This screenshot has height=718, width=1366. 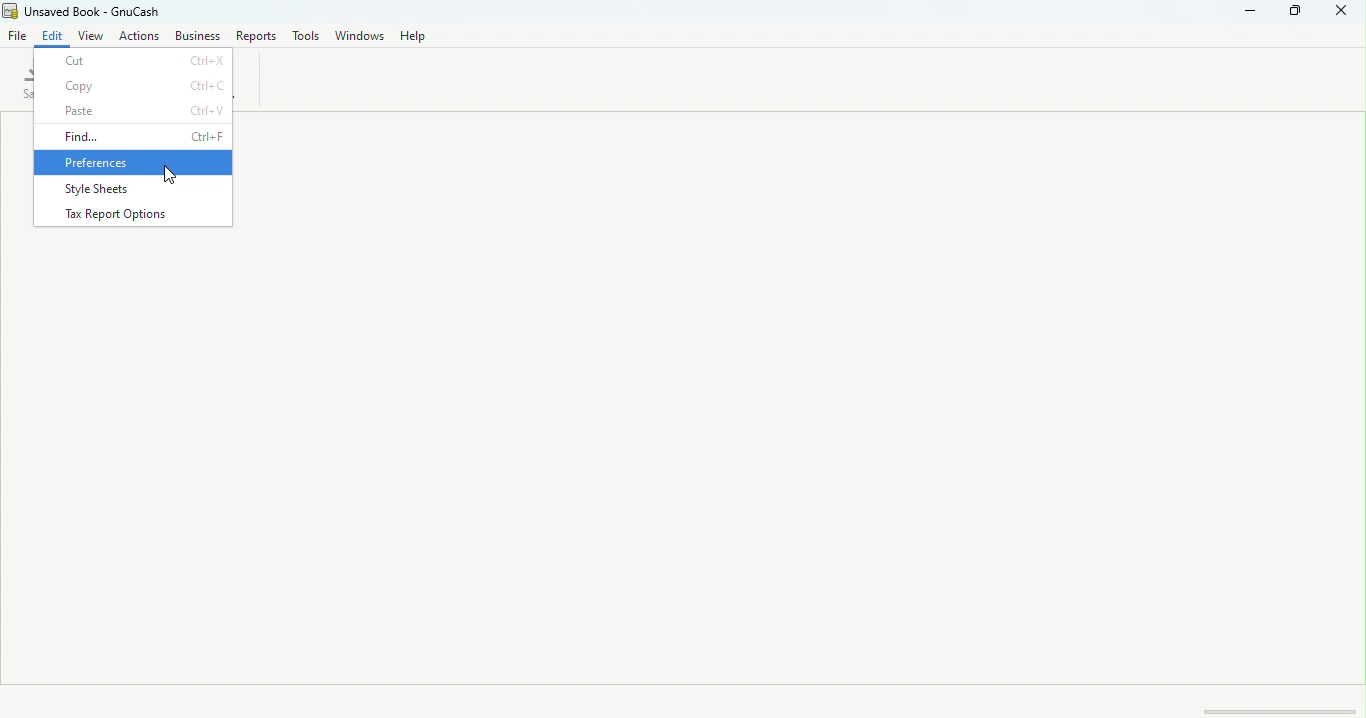 I want to click on cursor, so click(x=169, y=178).